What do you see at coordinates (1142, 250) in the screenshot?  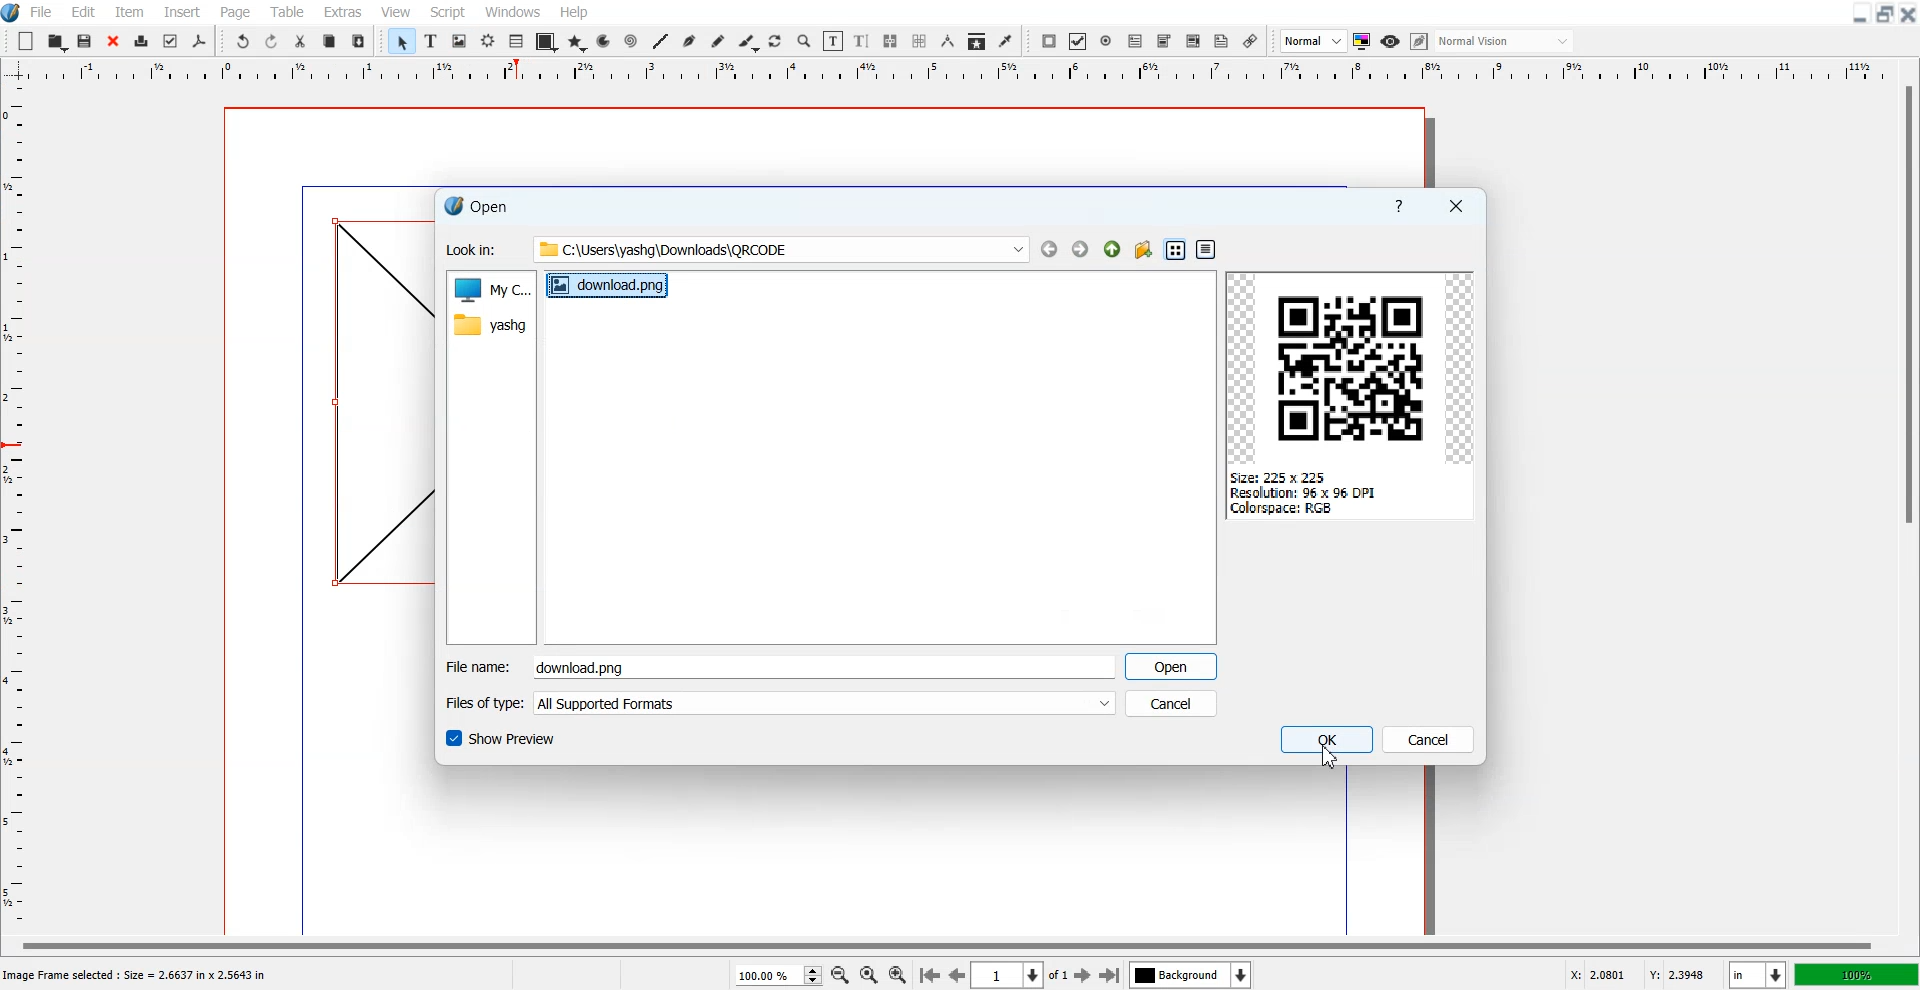 I see `Create new folder` at bounding box center [1142, 250].